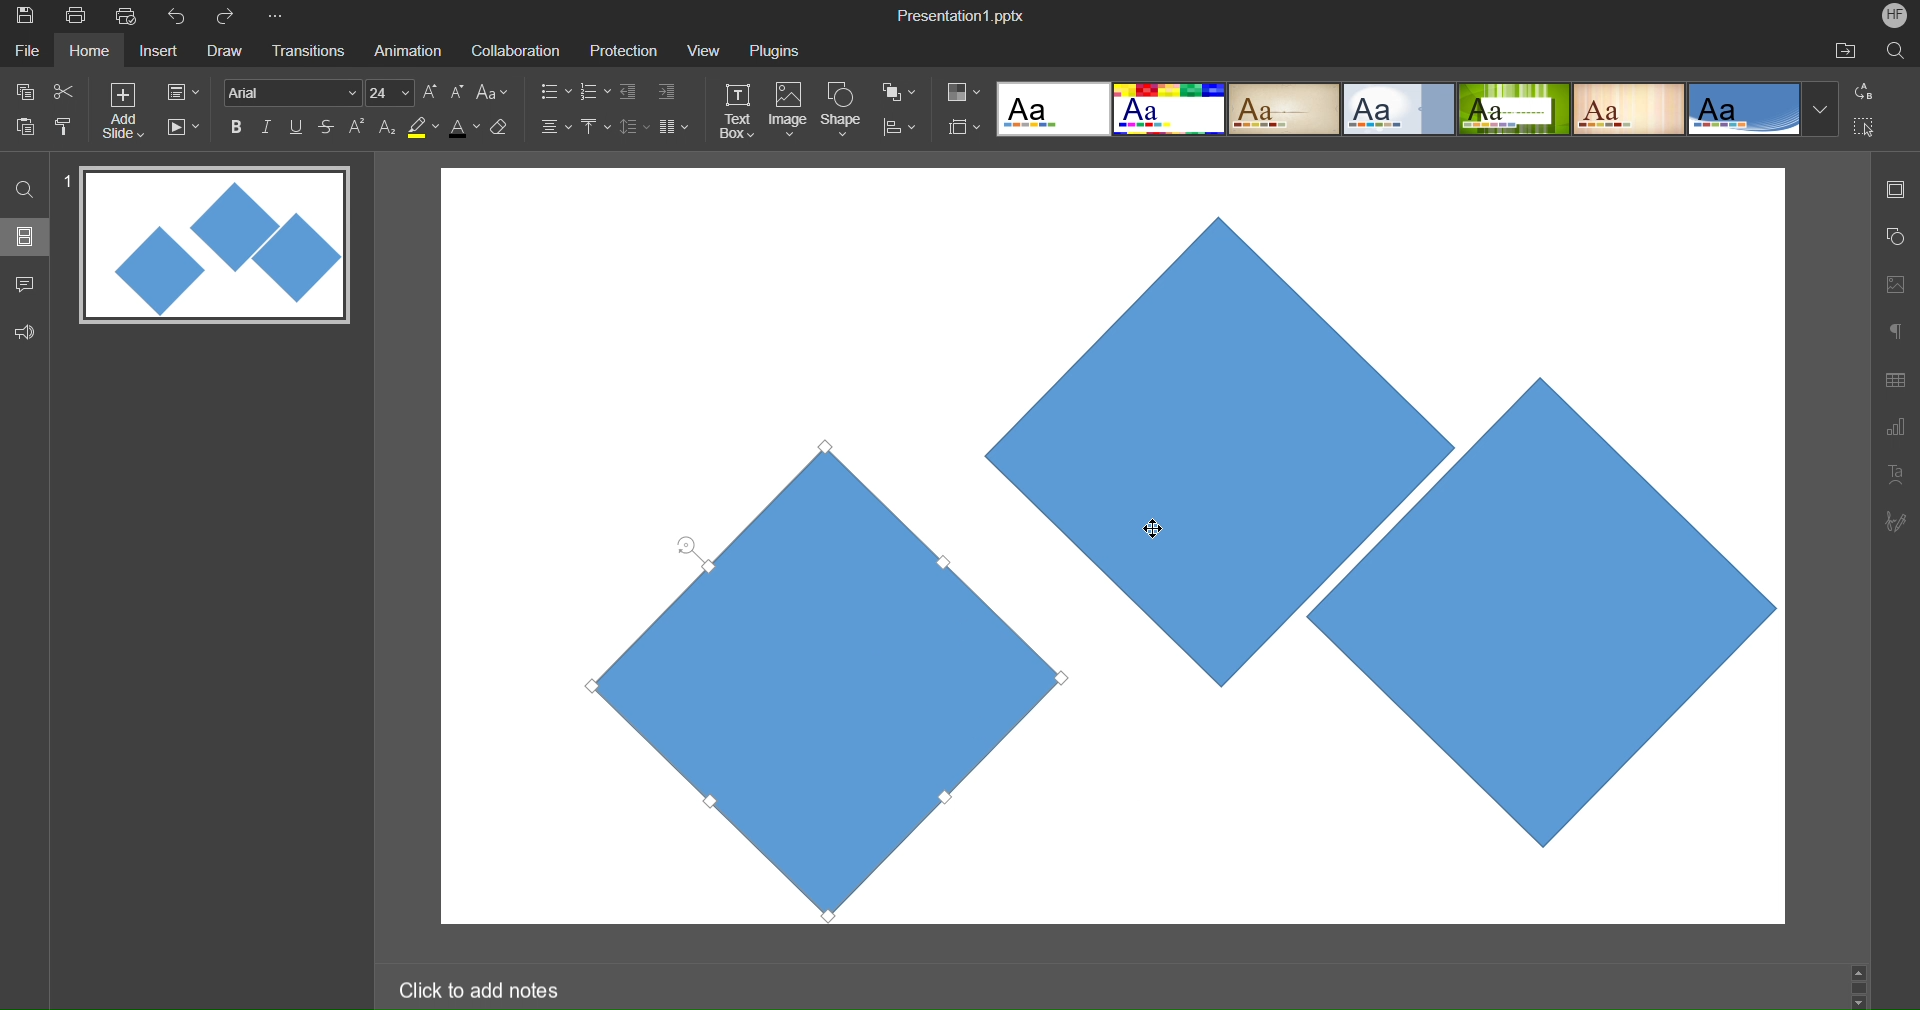 The width and height of the screenshot is (1920, 1010). What do you see at coordinates (965, 126) in the screenshot?
I see `Slide Size Settings` at bounding box center [965, 126].